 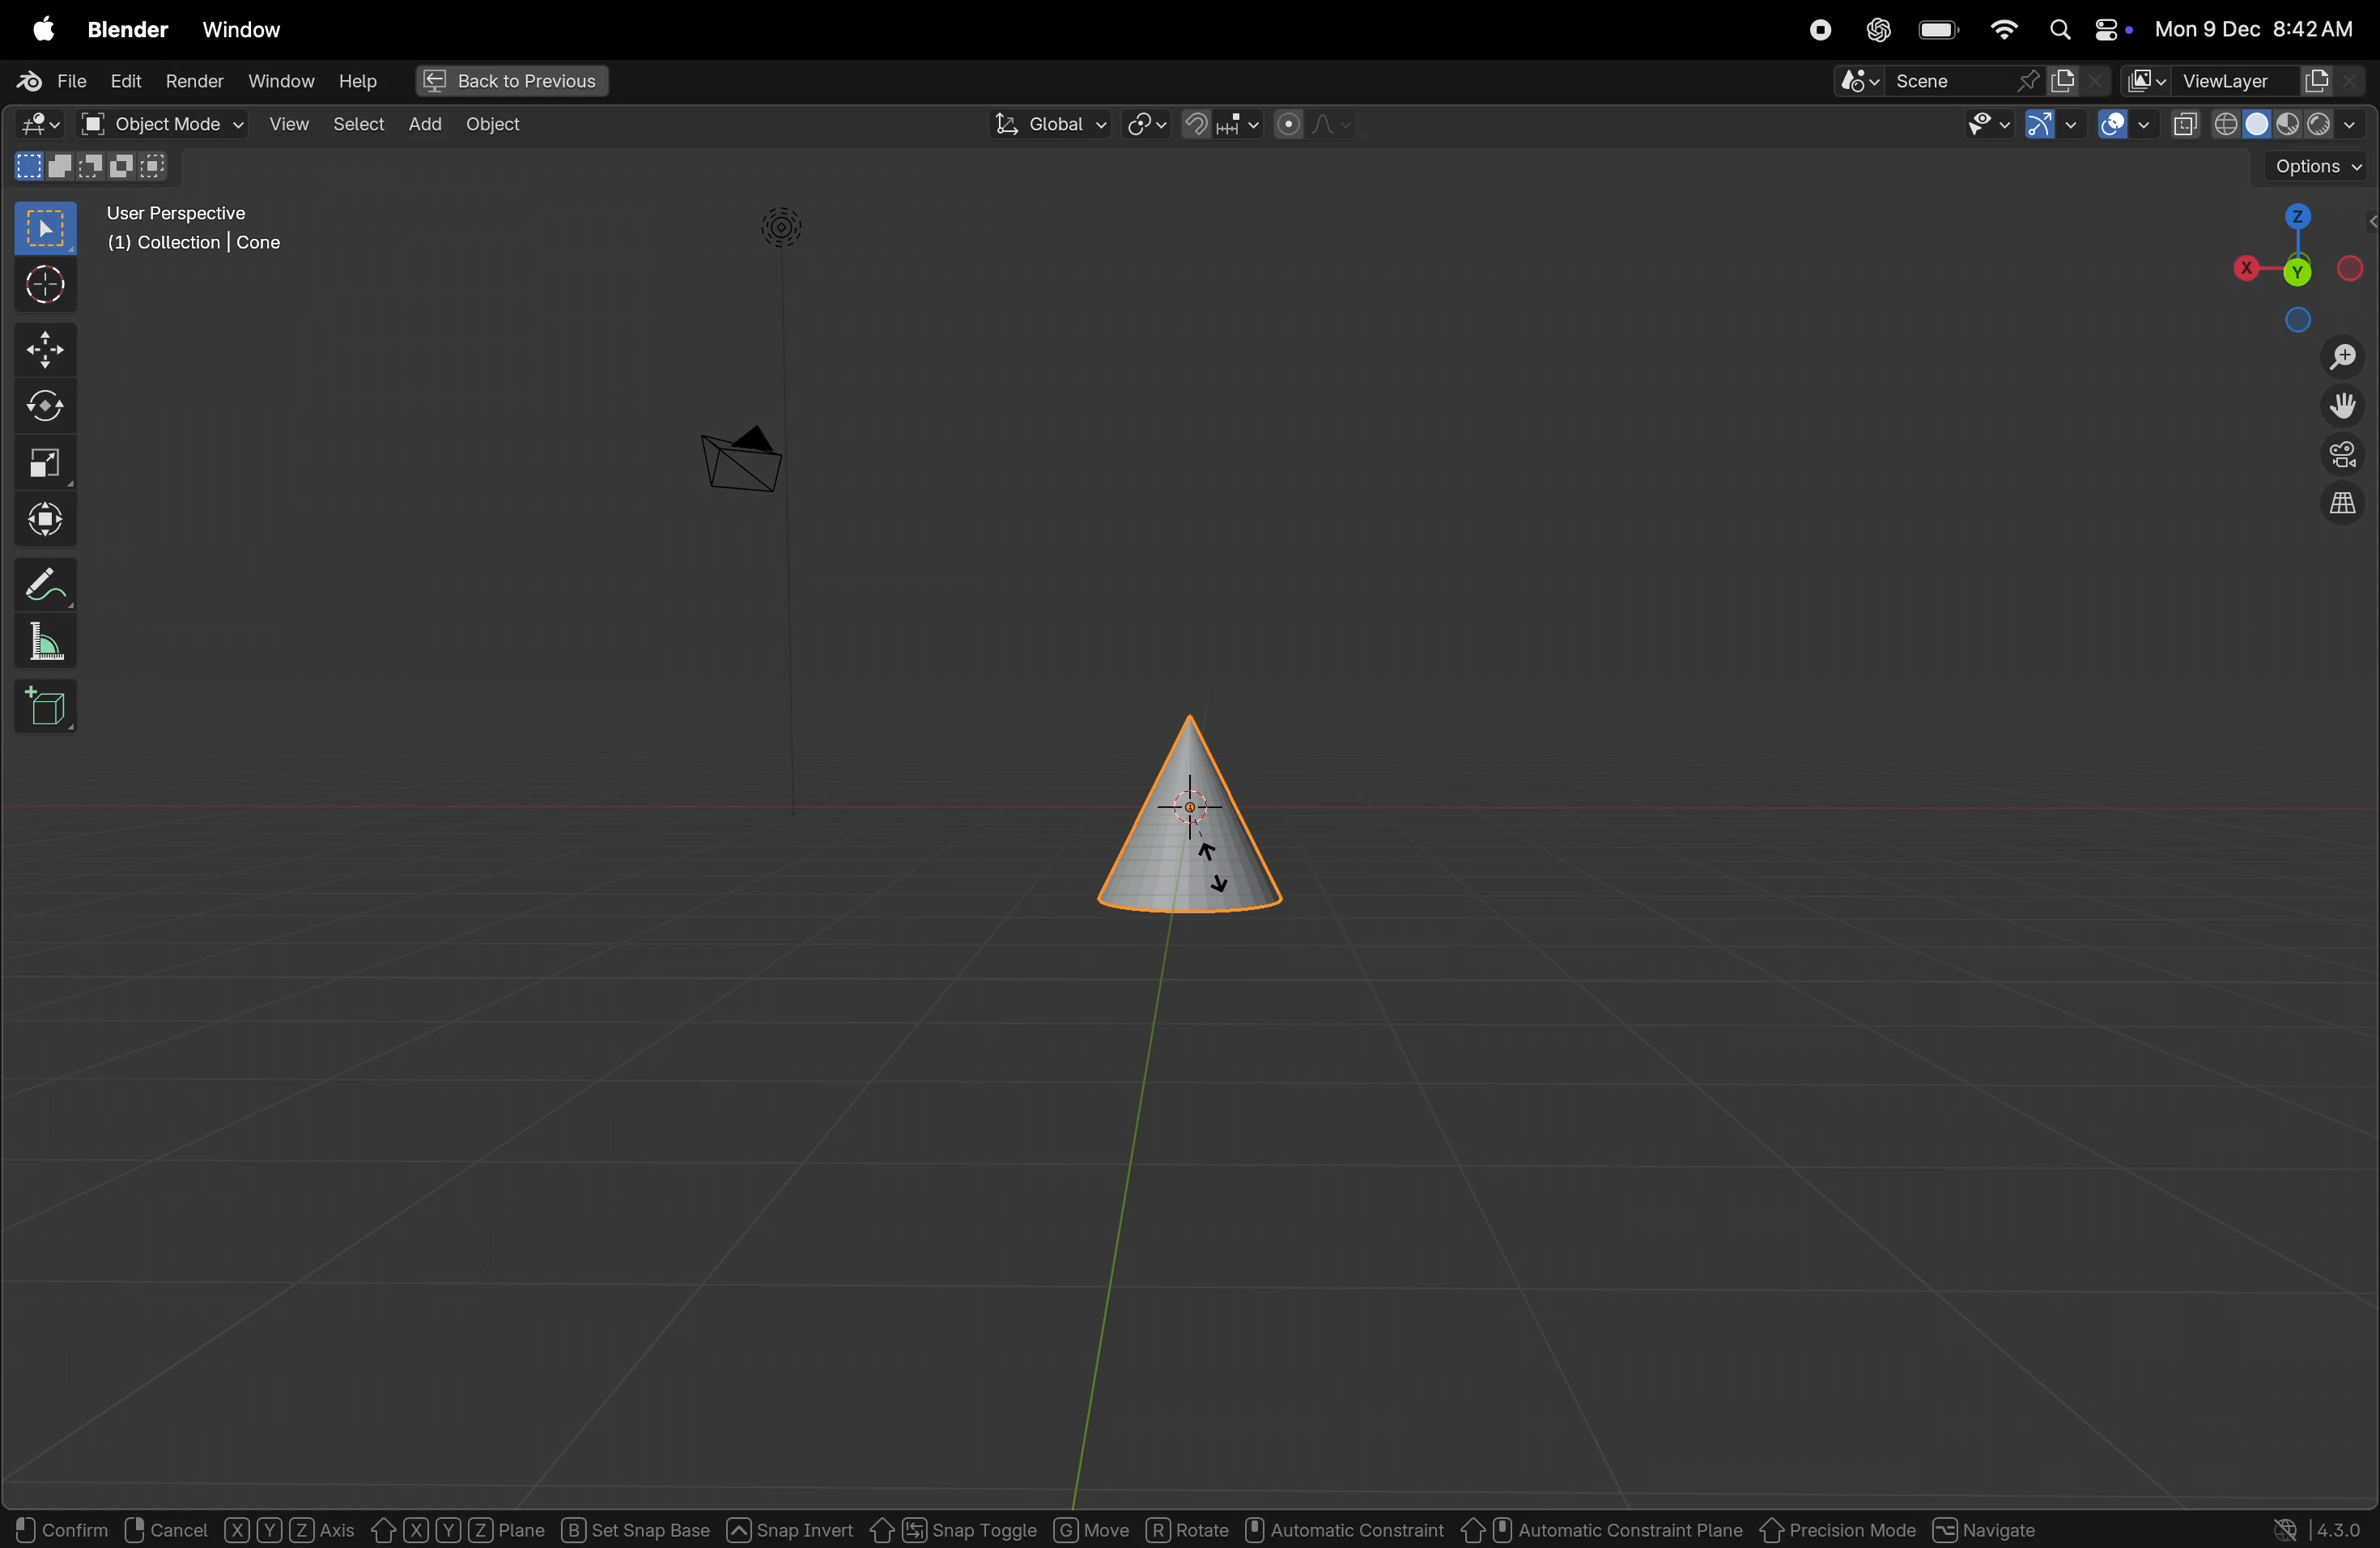 I want to click on apple widgets, so click(x=2084, y=29).